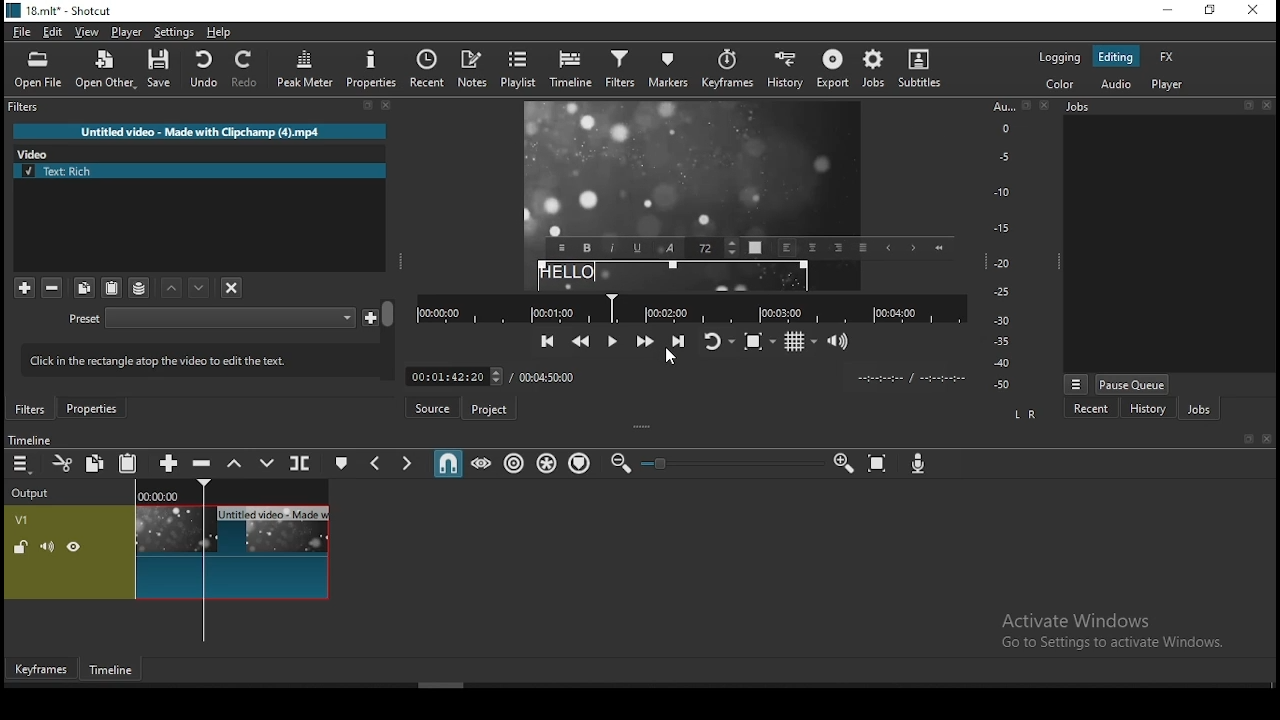 This screenshot has width=1280, height=720. Describe the element at coordinates (839, 340) in the screenshot. I see `show volume control` at that location.